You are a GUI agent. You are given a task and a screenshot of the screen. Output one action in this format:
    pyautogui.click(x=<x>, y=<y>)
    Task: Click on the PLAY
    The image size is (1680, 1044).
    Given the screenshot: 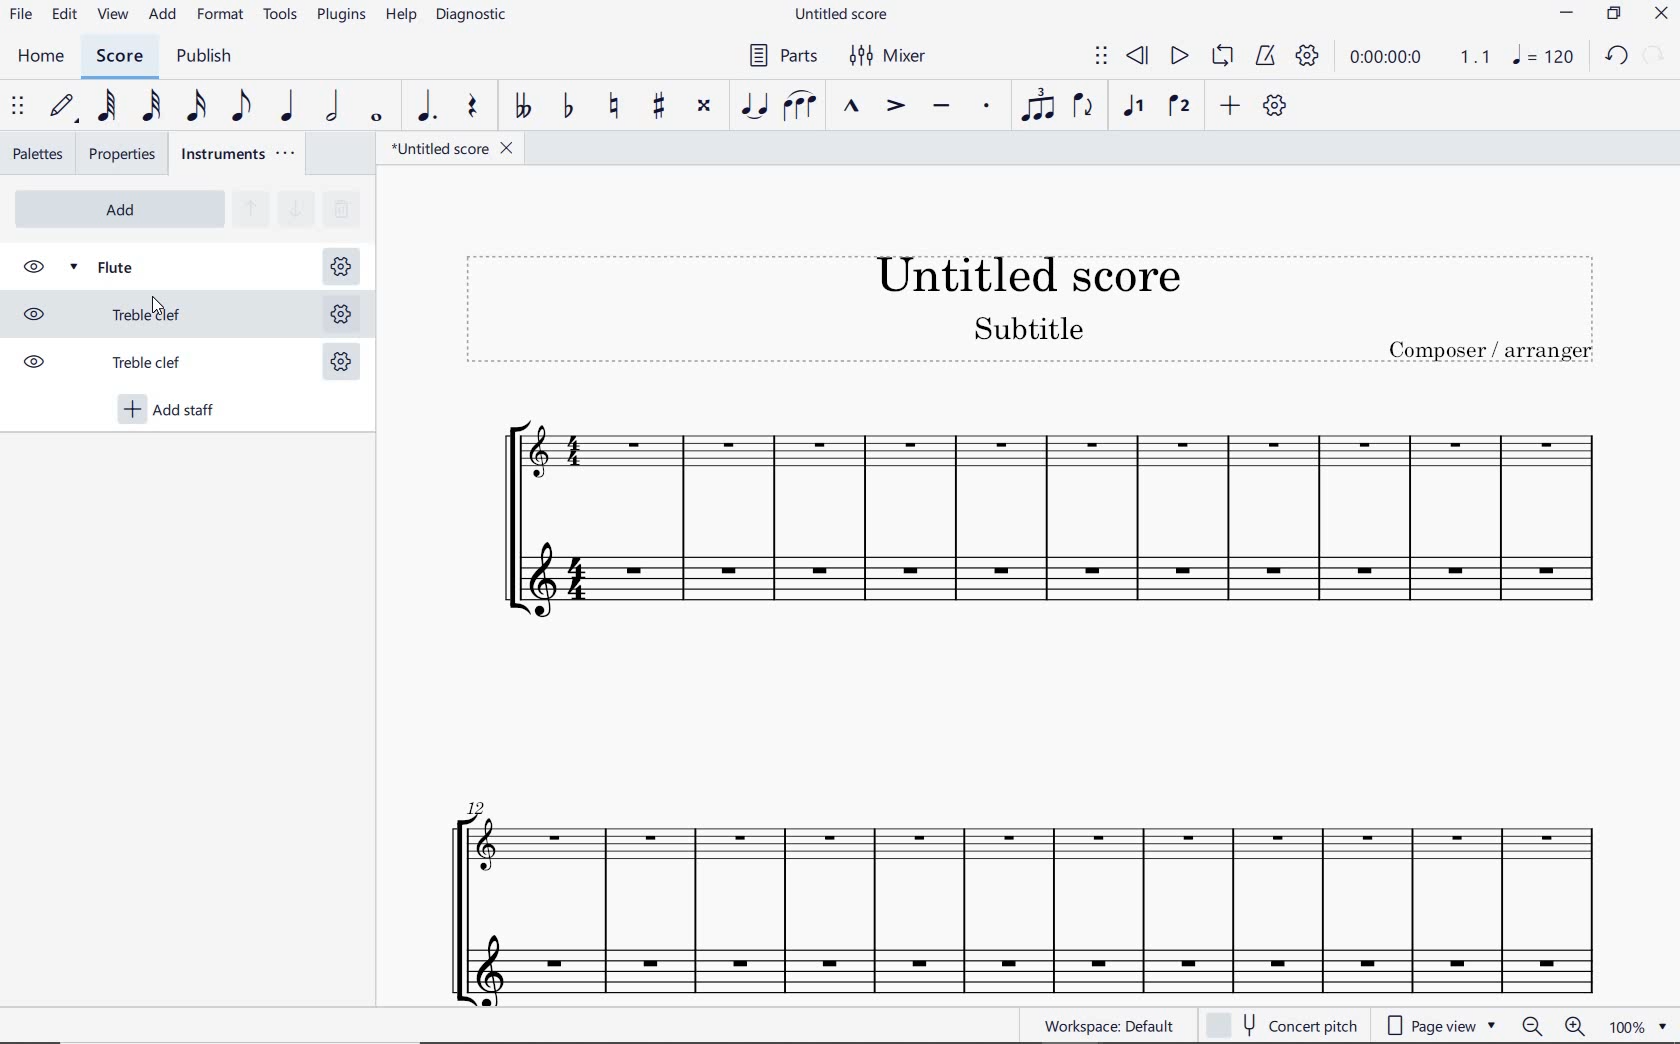 What is the action you would take?
    pyautogui.click(x=1178, y=57)
    